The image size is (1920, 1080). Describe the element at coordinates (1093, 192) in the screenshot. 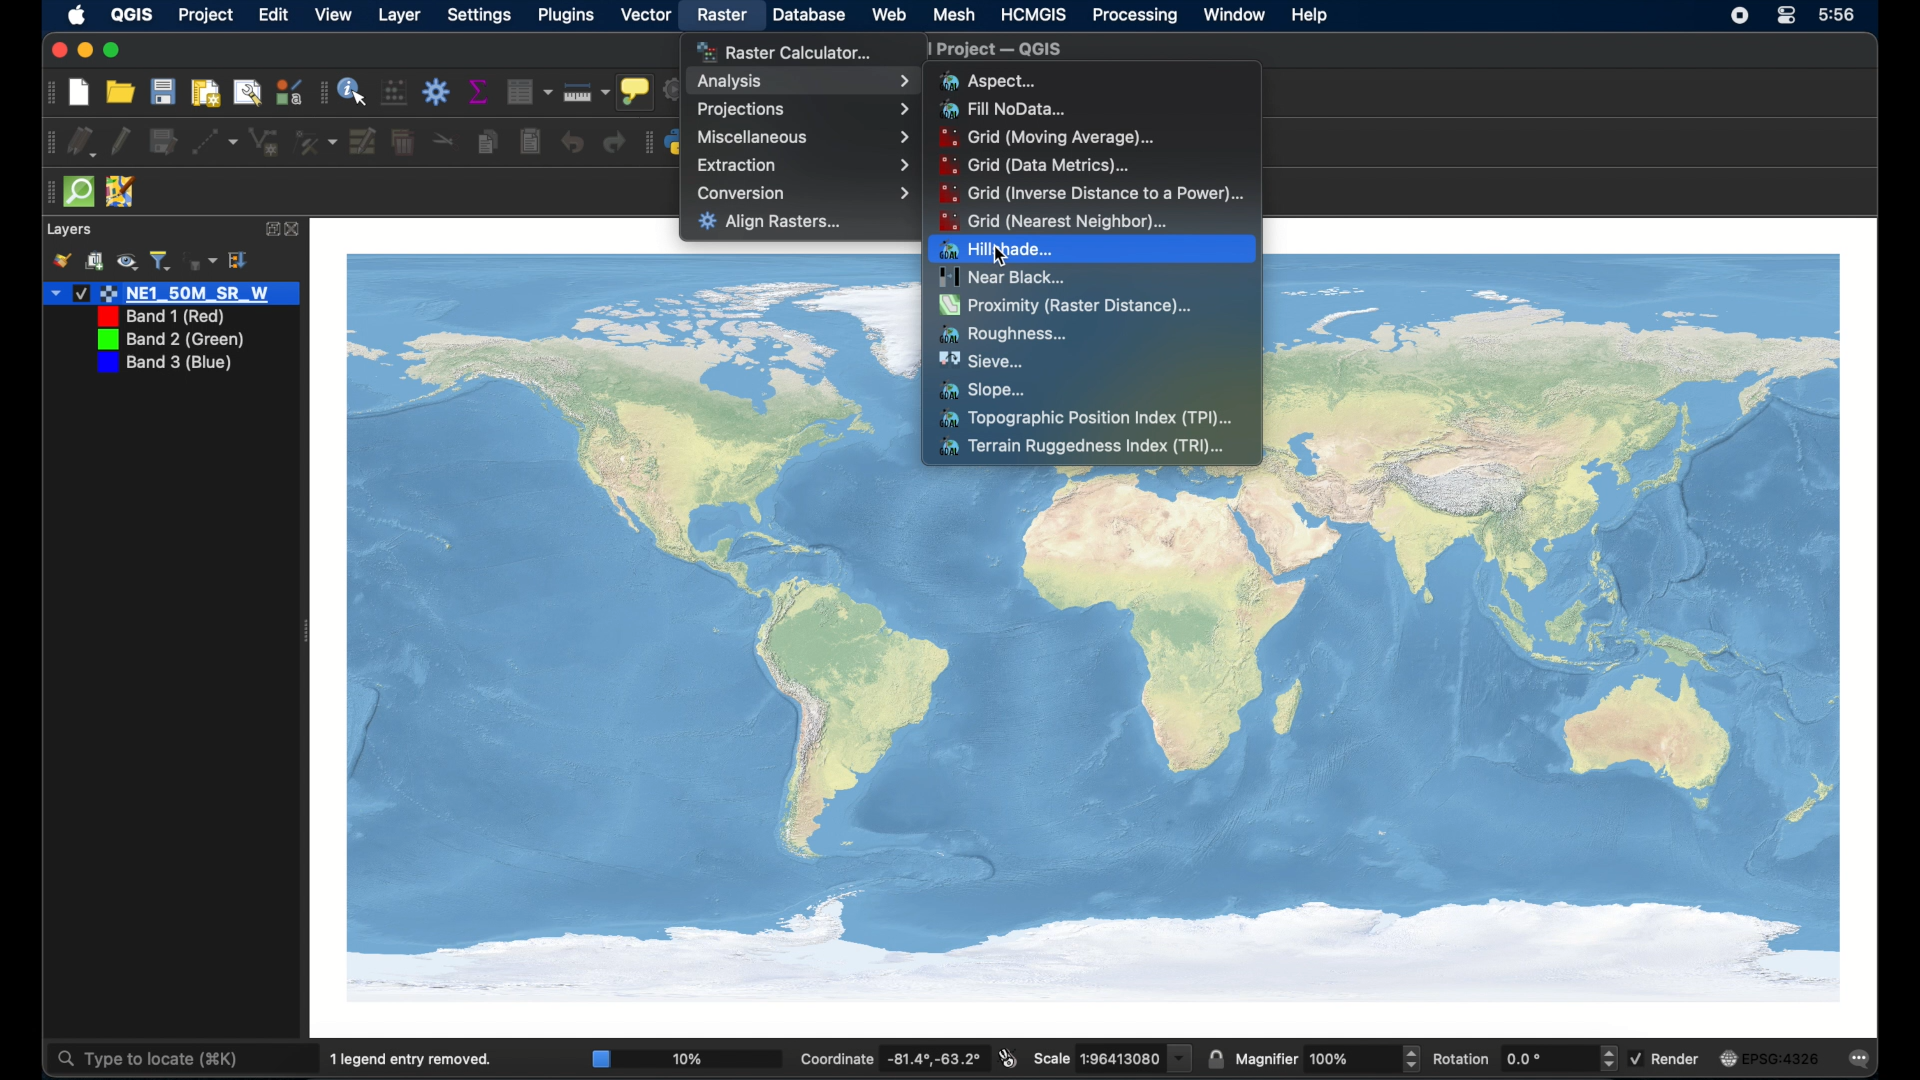

I see `grid (inverse distance  to a power)` at that location.